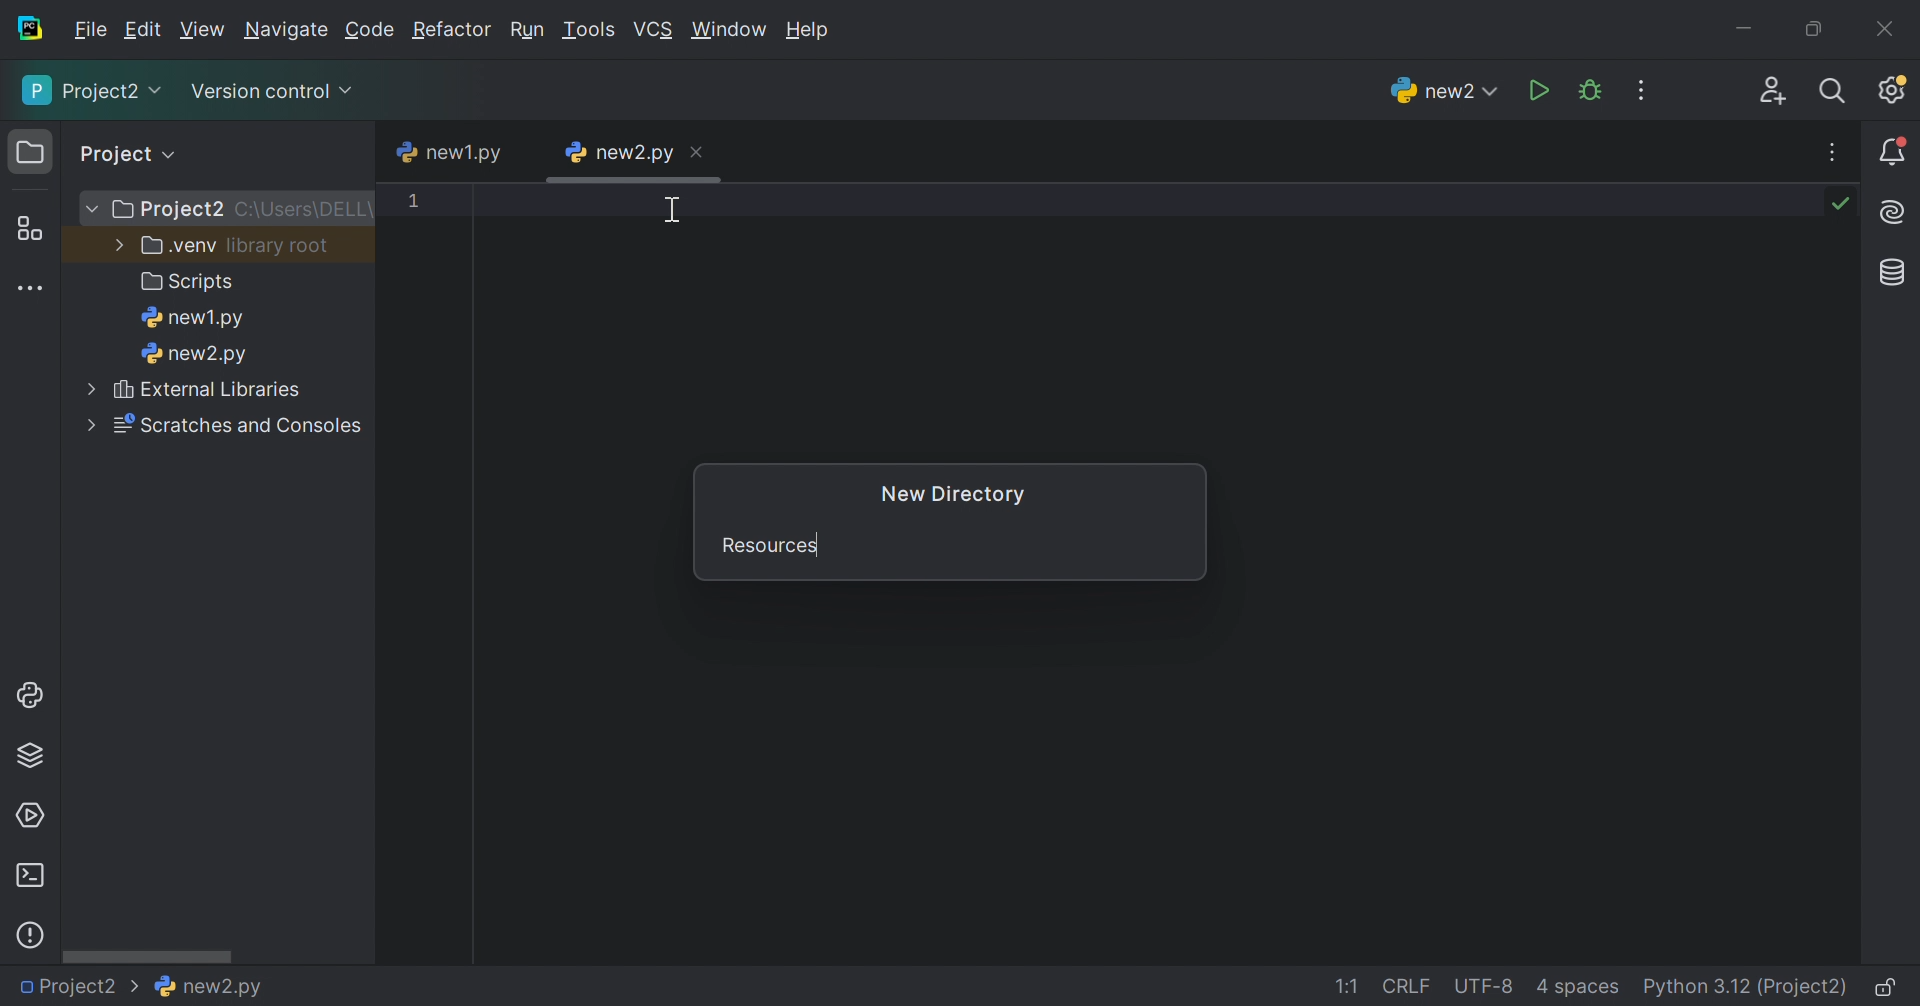 Image resolution: width=1920 pixels, height=1006 pixels. What do you see at coordinates (1896, 151) in the screenshot?
I see `Notifications` at bounding box center [1896, 151].